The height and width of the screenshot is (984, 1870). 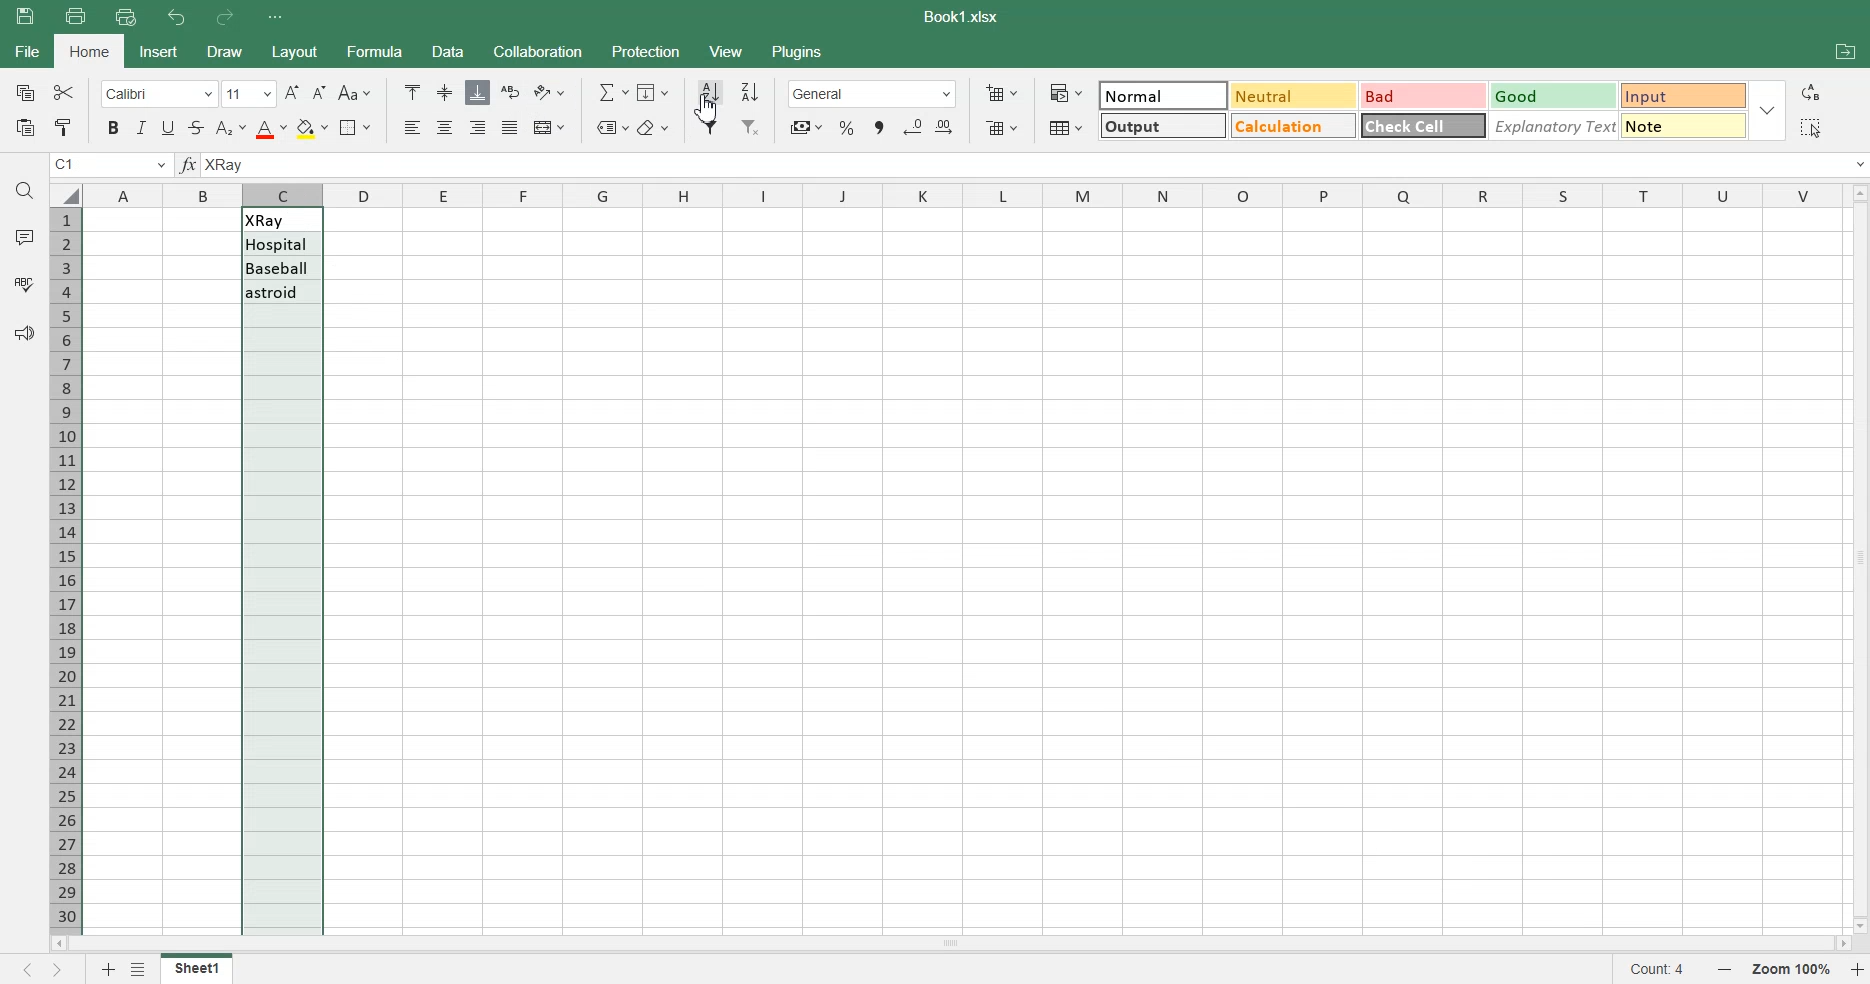 I want to click on Border, so click(x=355, y=128).